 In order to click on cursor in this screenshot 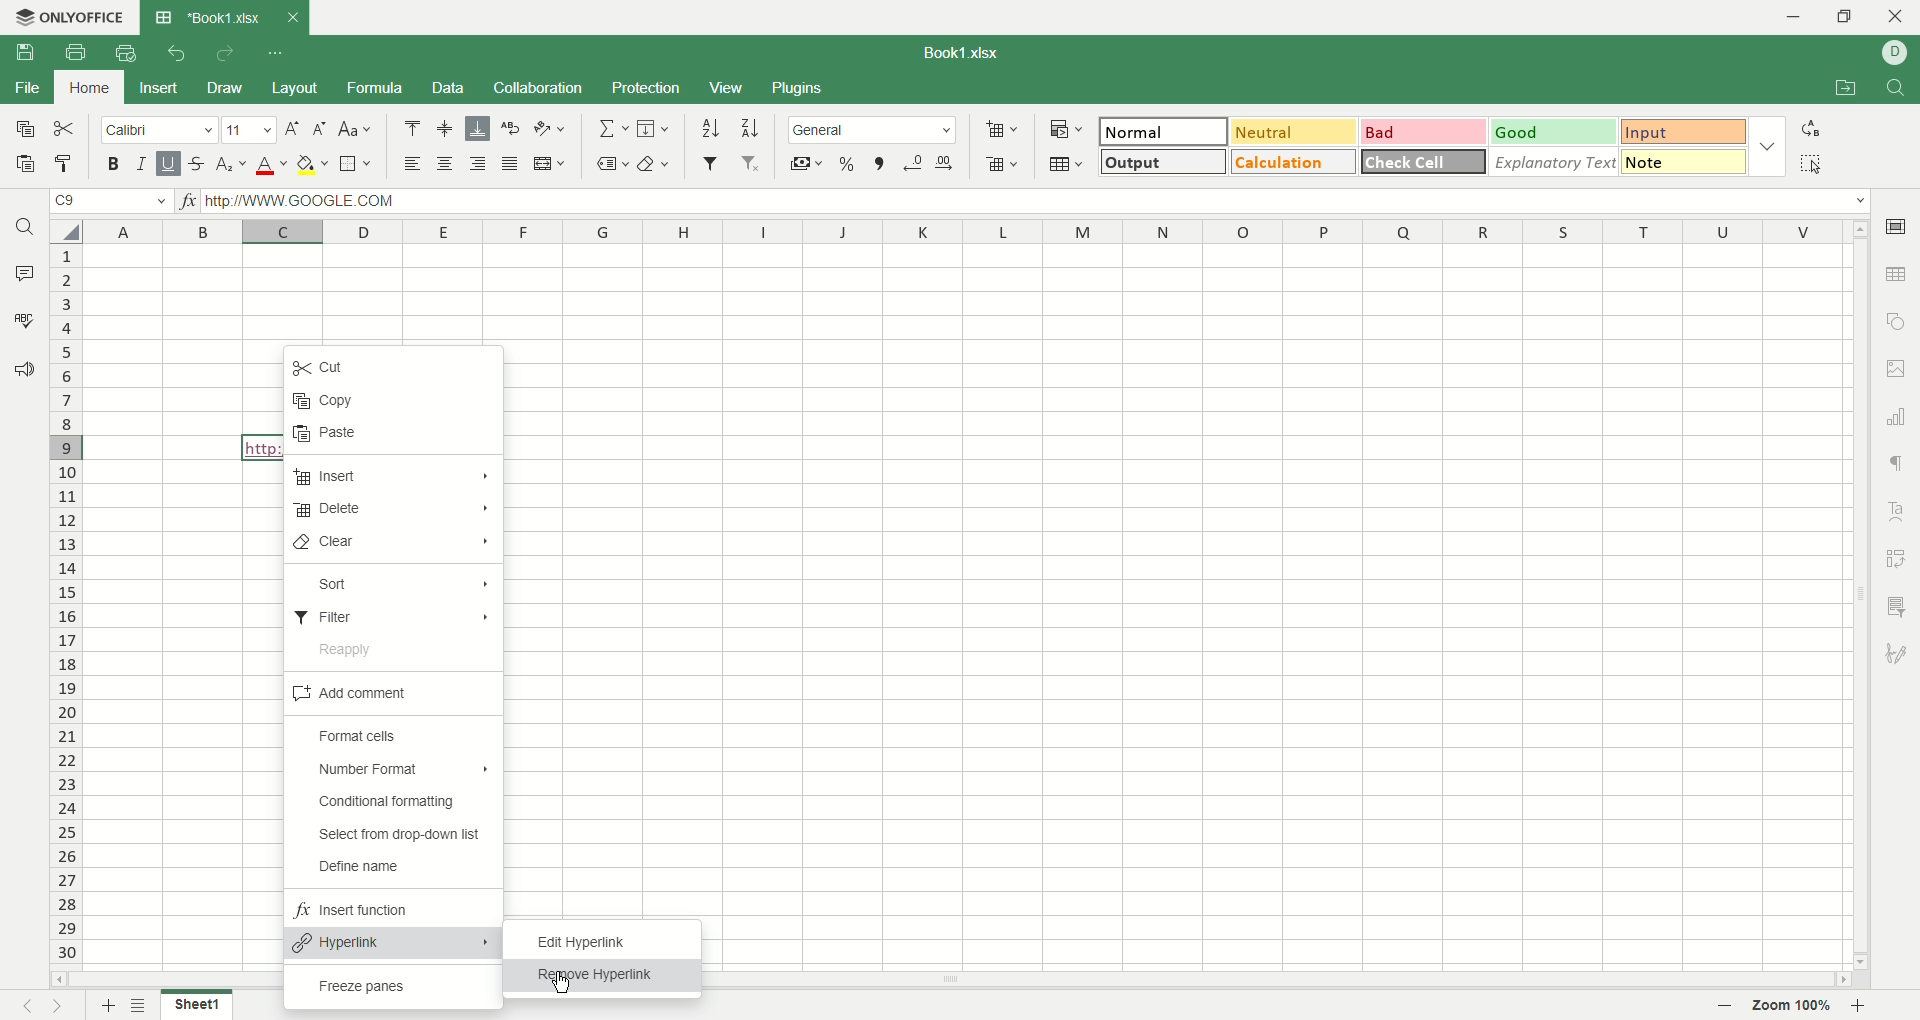, I will do `click(562, 983)`.